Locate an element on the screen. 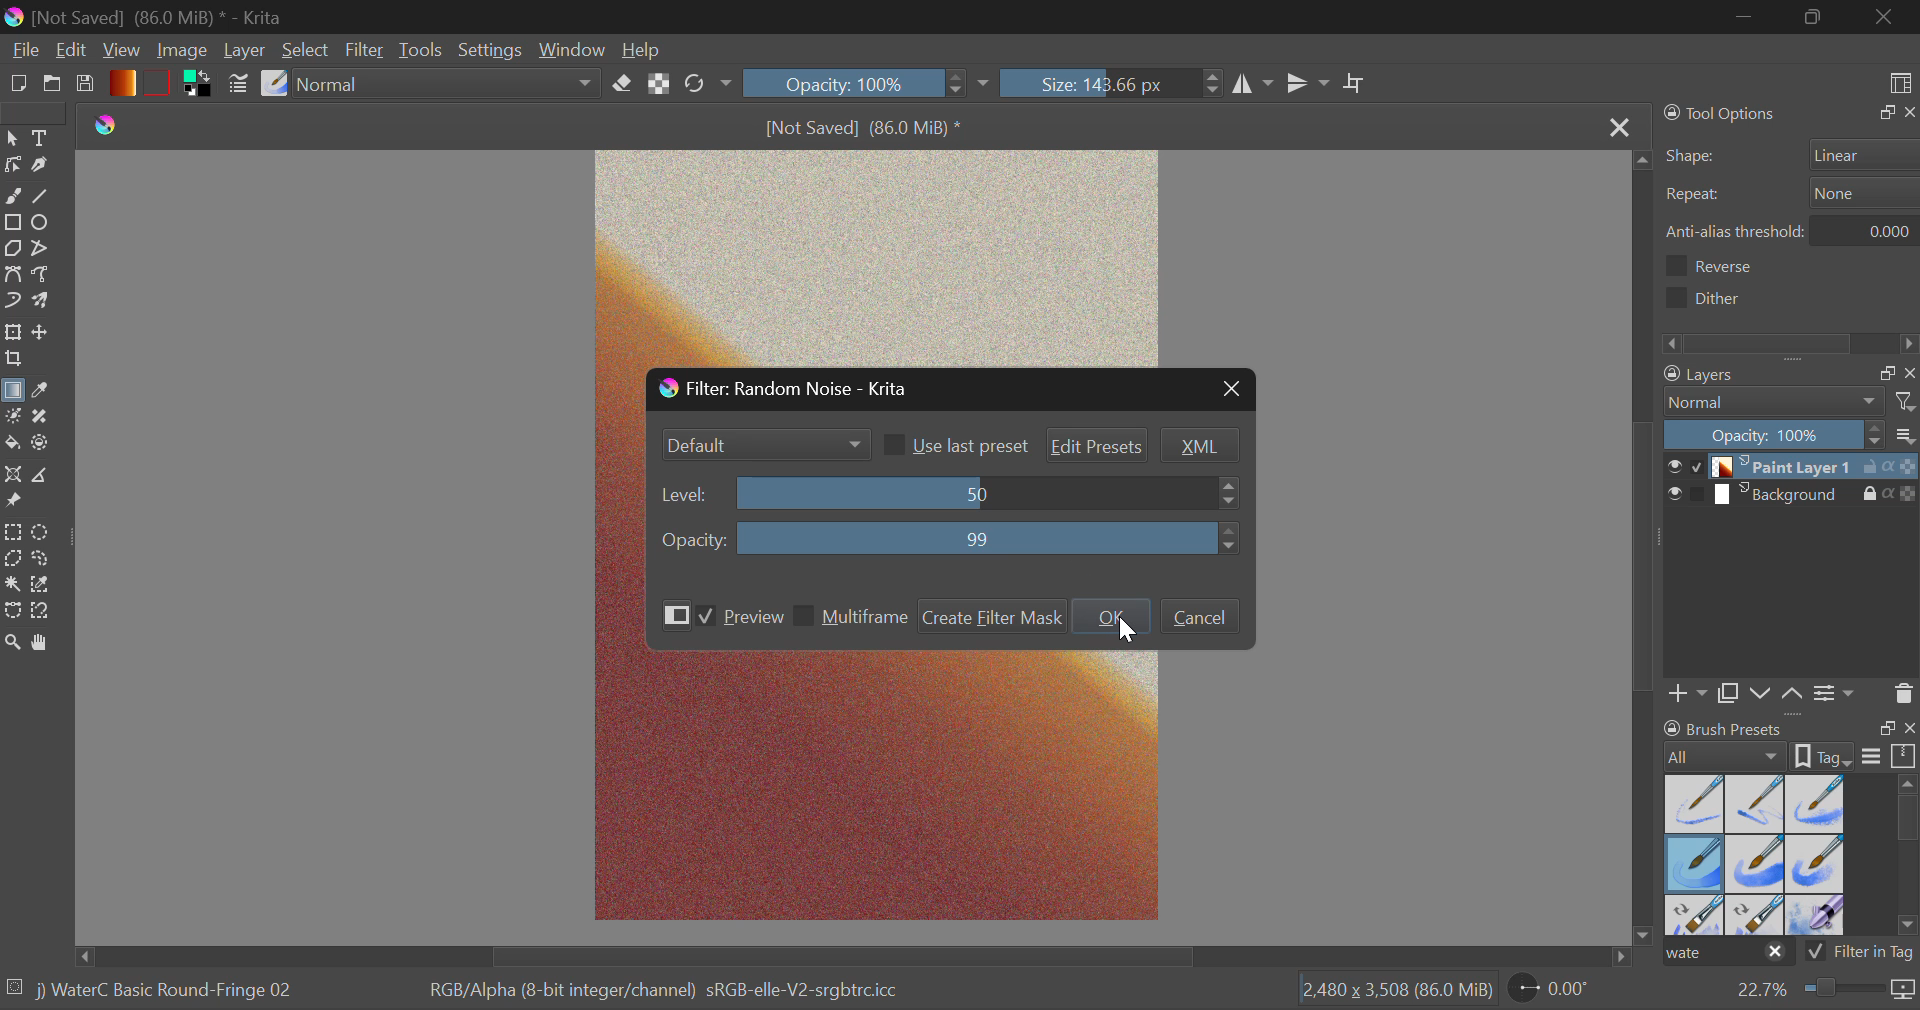 This screenshot has height=1010, width=1920. Bezier Curve Selection is located at coordinates (13, 612).